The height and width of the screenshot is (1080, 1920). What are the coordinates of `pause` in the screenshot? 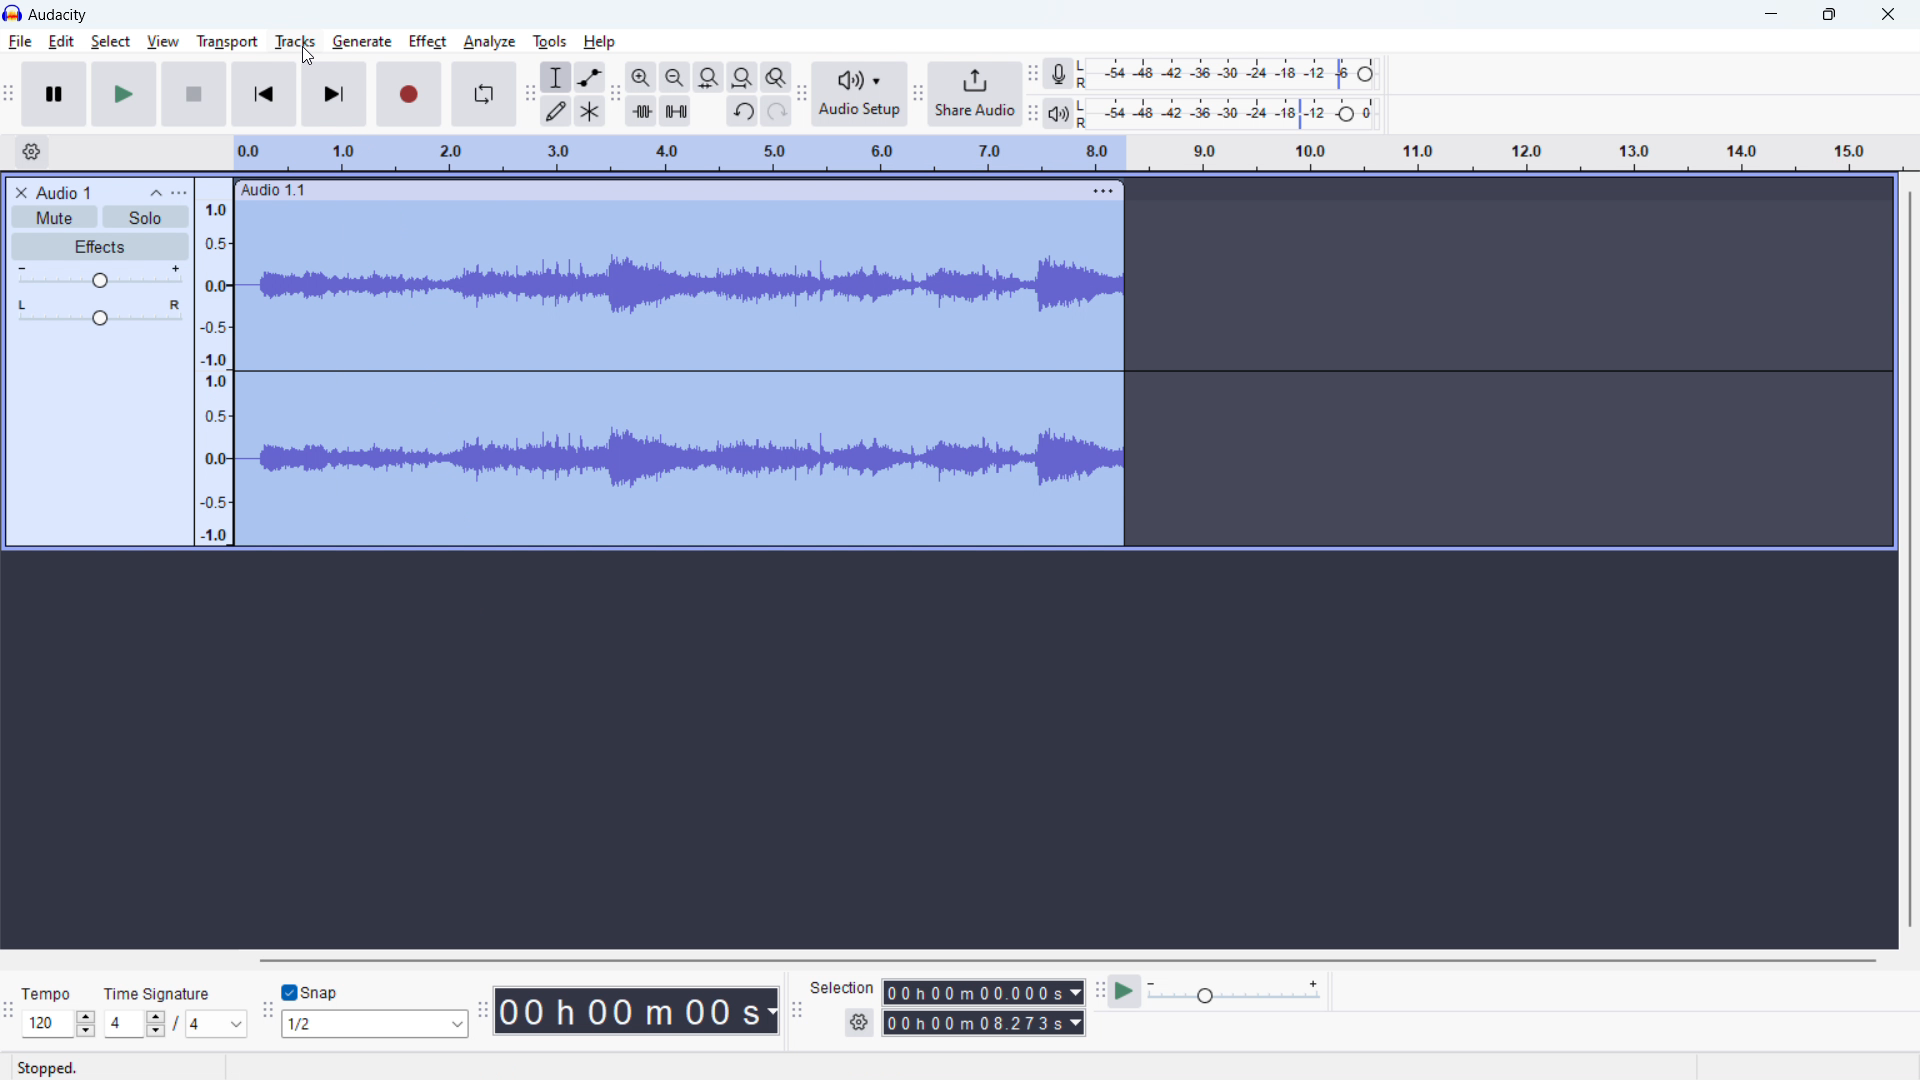 It's located at (54, 94).